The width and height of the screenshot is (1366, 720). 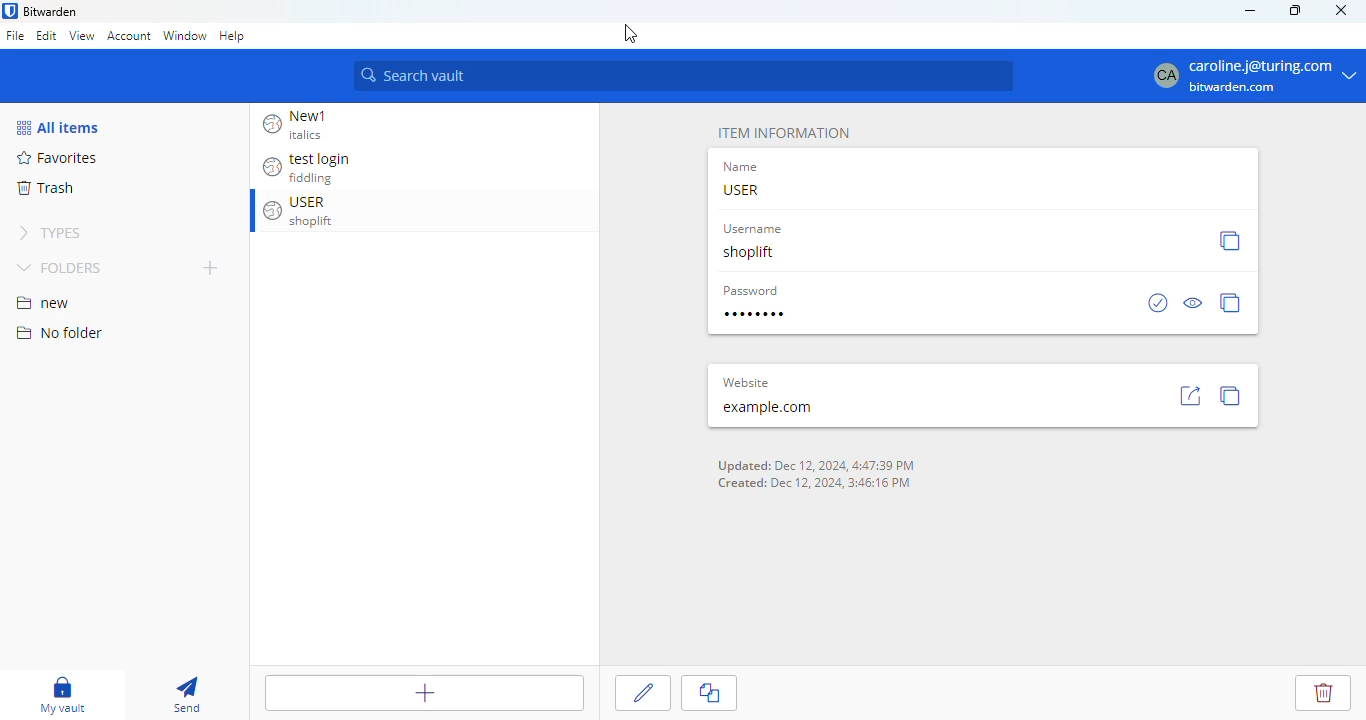 I want to click on account, so click(x=130, y=37).